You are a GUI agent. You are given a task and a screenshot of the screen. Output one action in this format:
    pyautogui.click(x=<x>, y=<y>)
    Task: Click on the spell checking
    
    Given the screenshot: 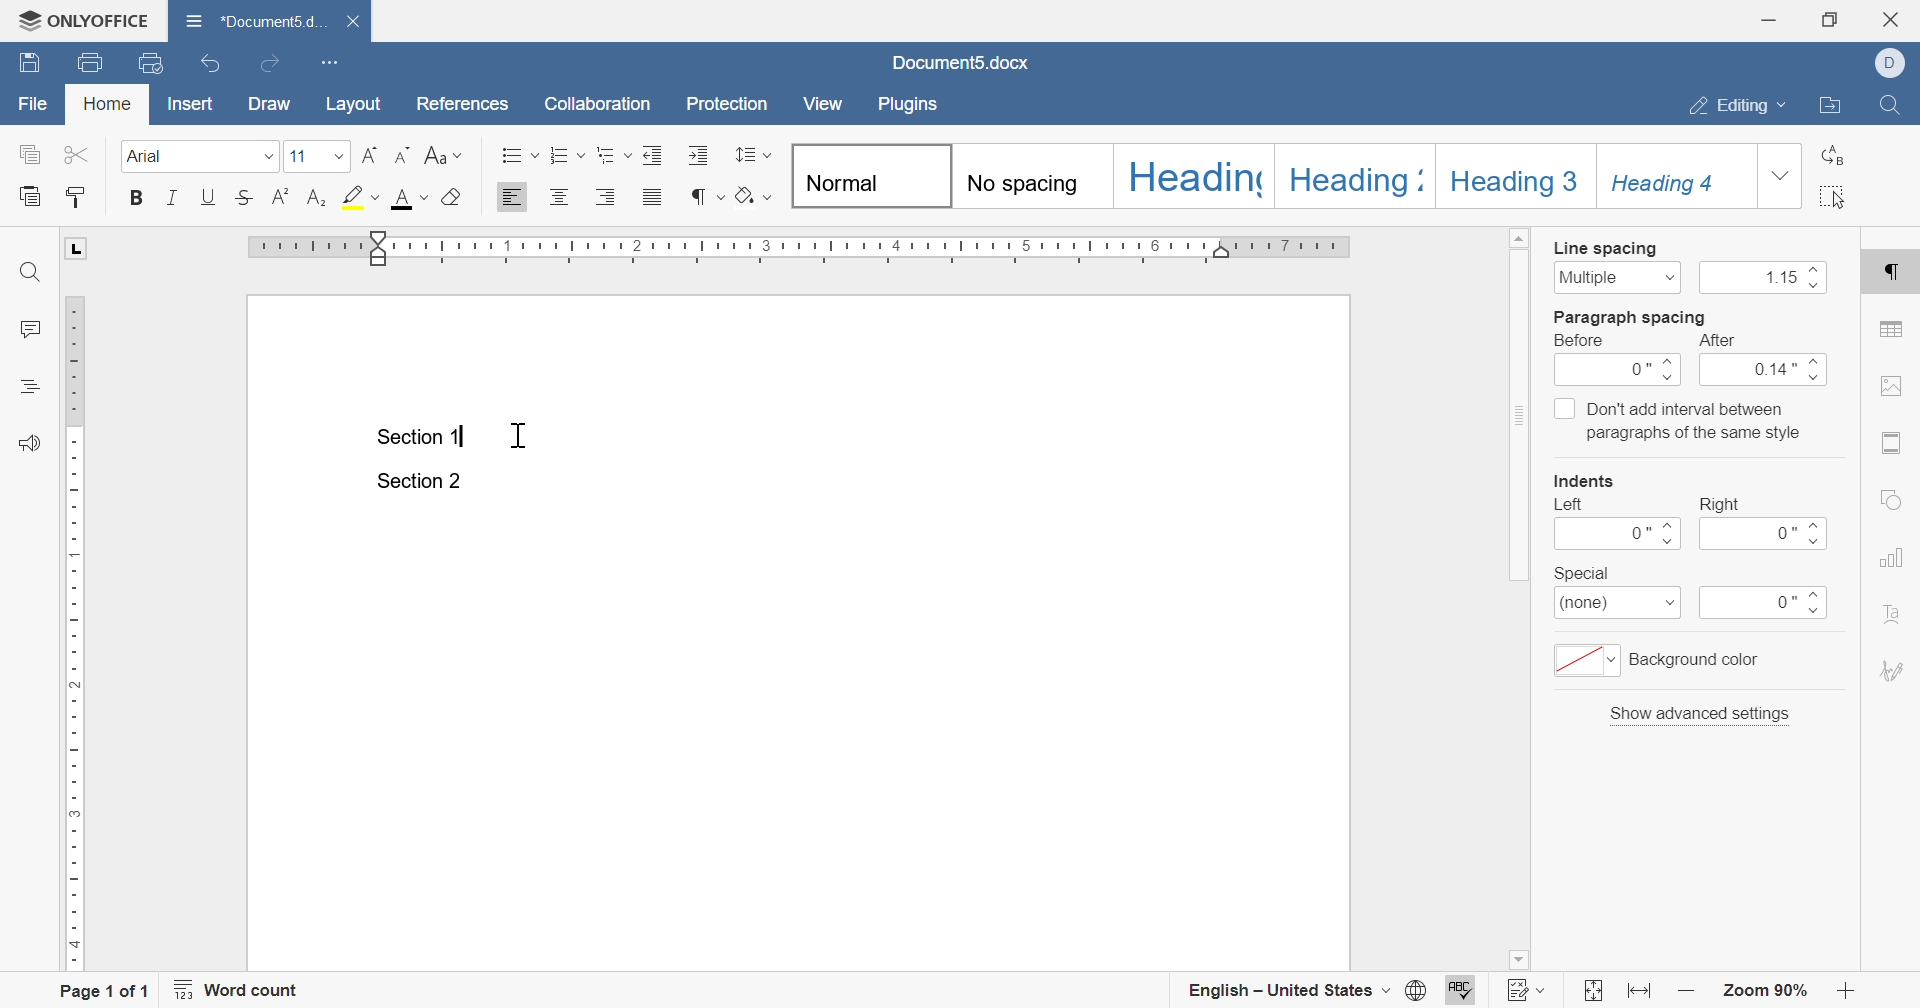 What is the action you would take?
    pyautogui.click(x=1464, y=989)
    